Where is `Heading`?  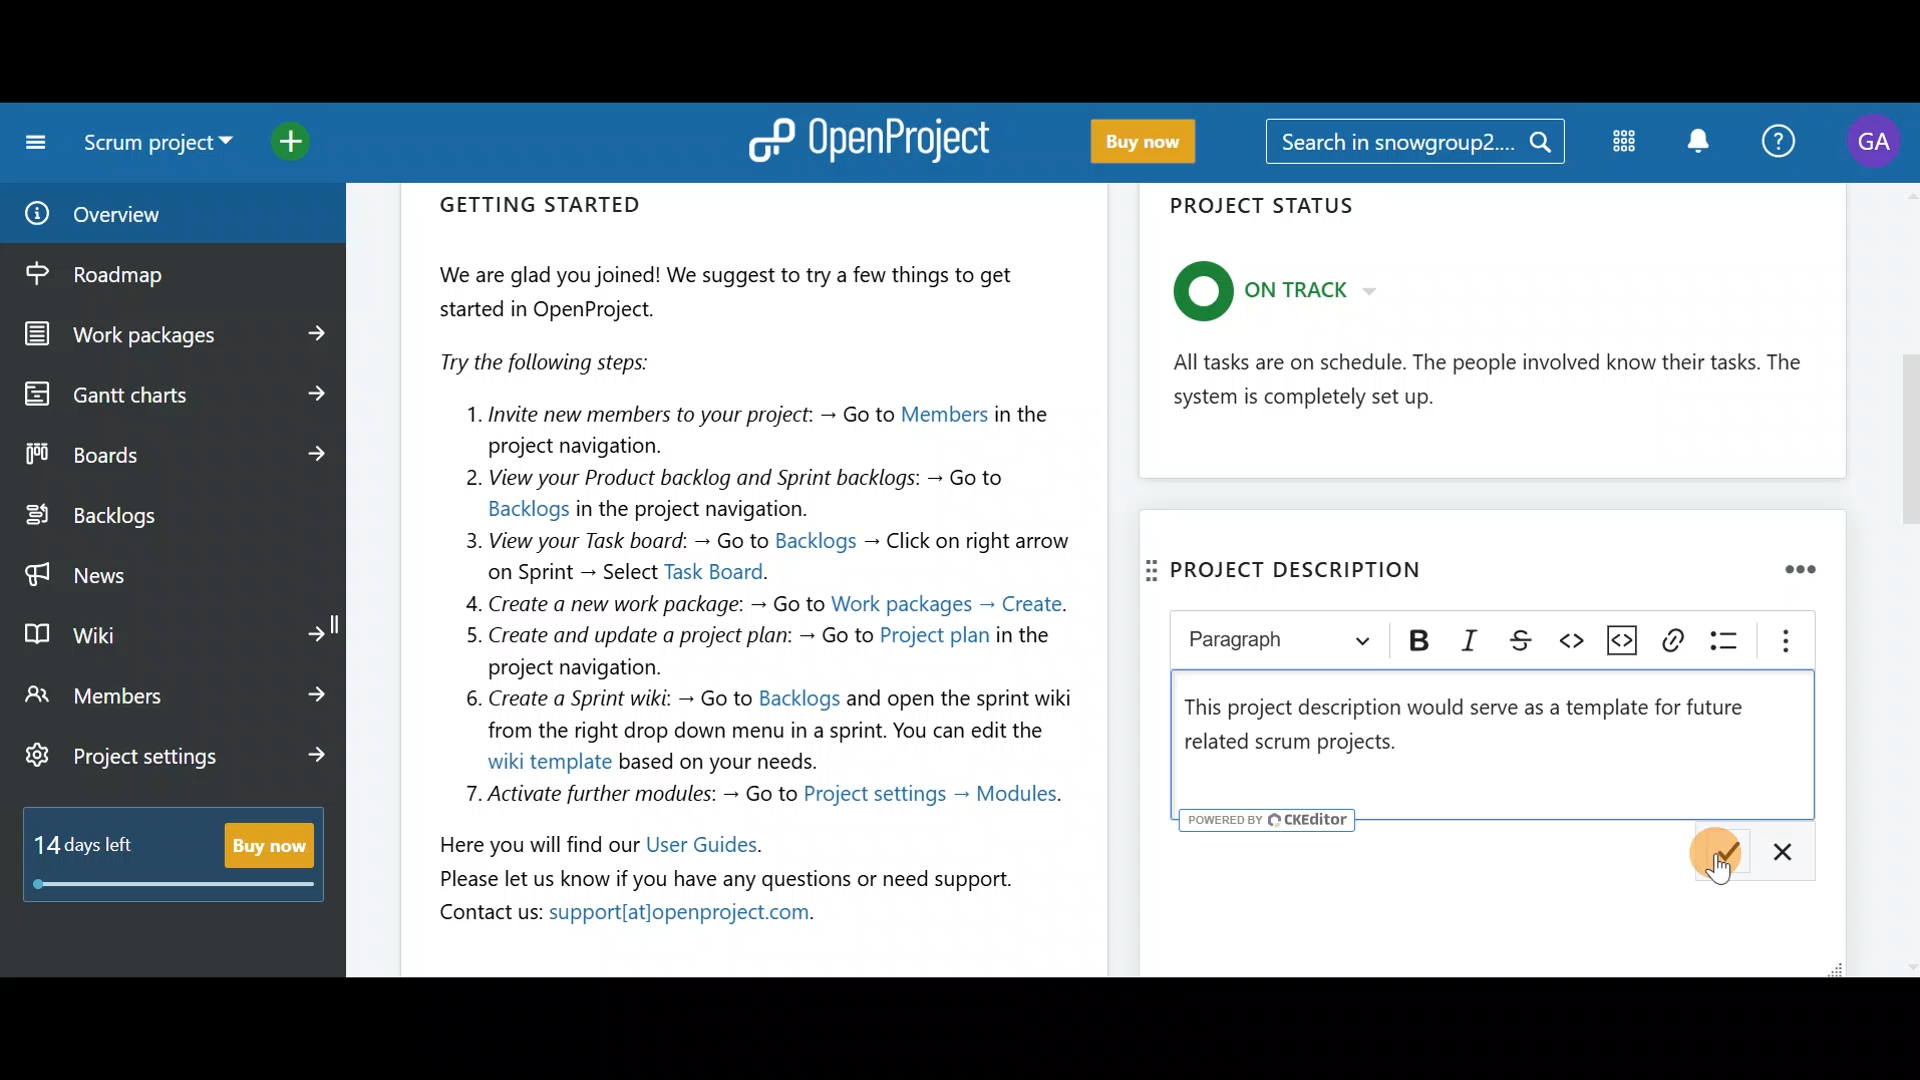
Heading is located at coordinates (1282, 644).